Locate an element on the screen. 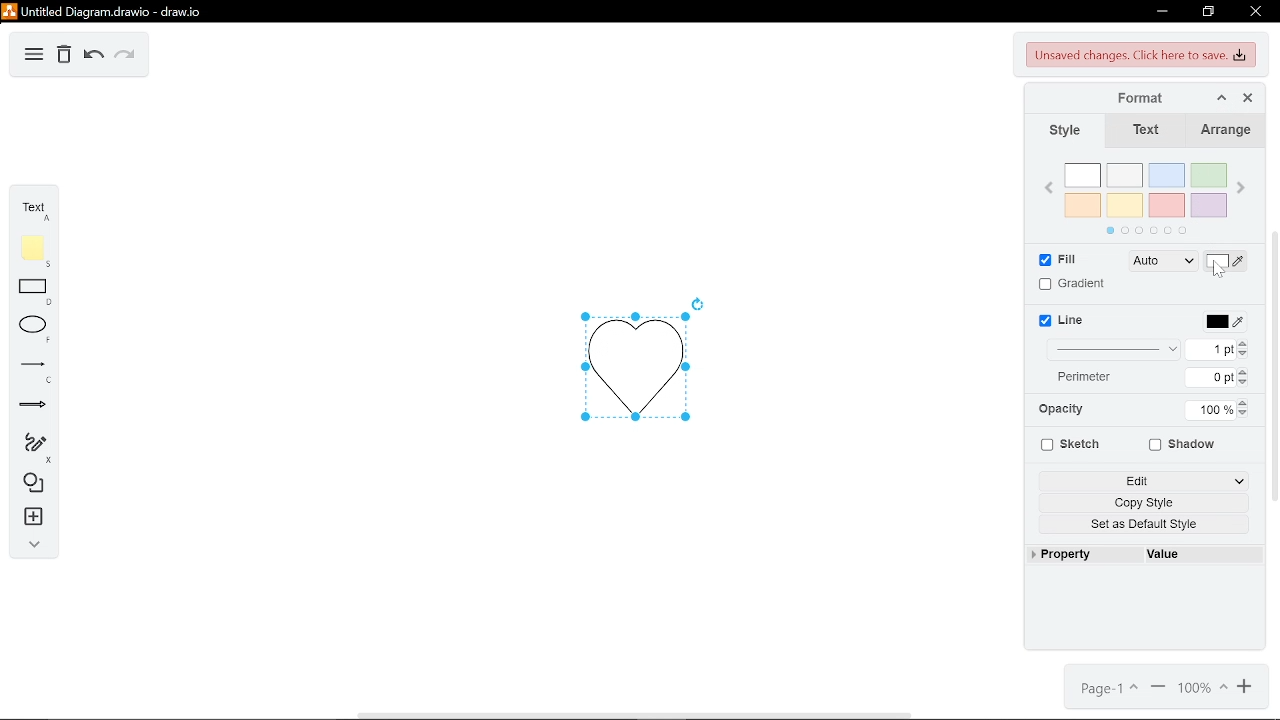  diagram is located at coordinates (35, 56).